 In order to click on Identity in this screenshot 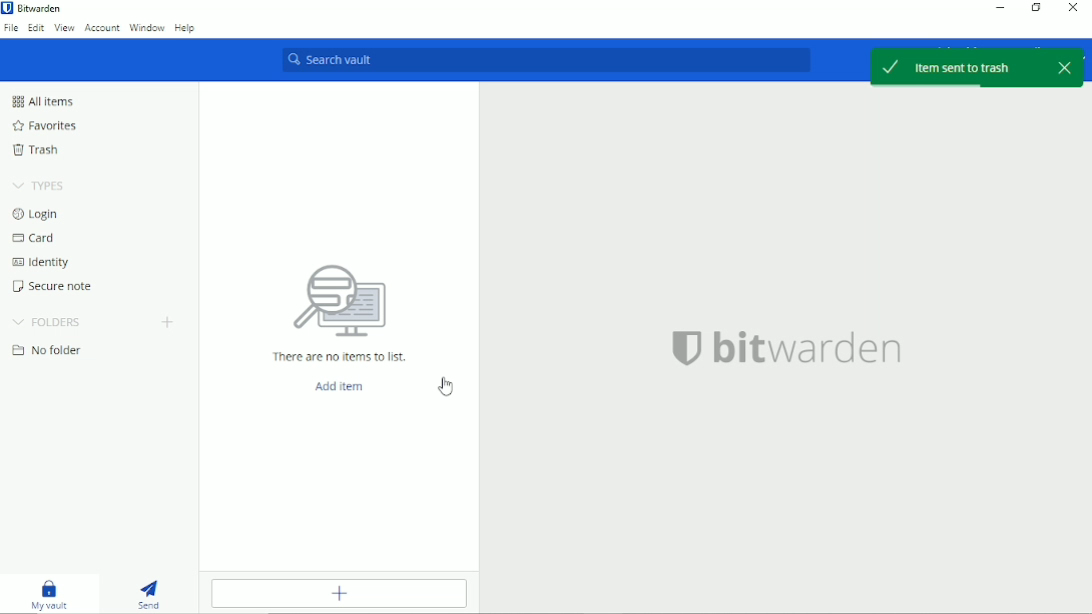, I will do `click(42, 262)`.